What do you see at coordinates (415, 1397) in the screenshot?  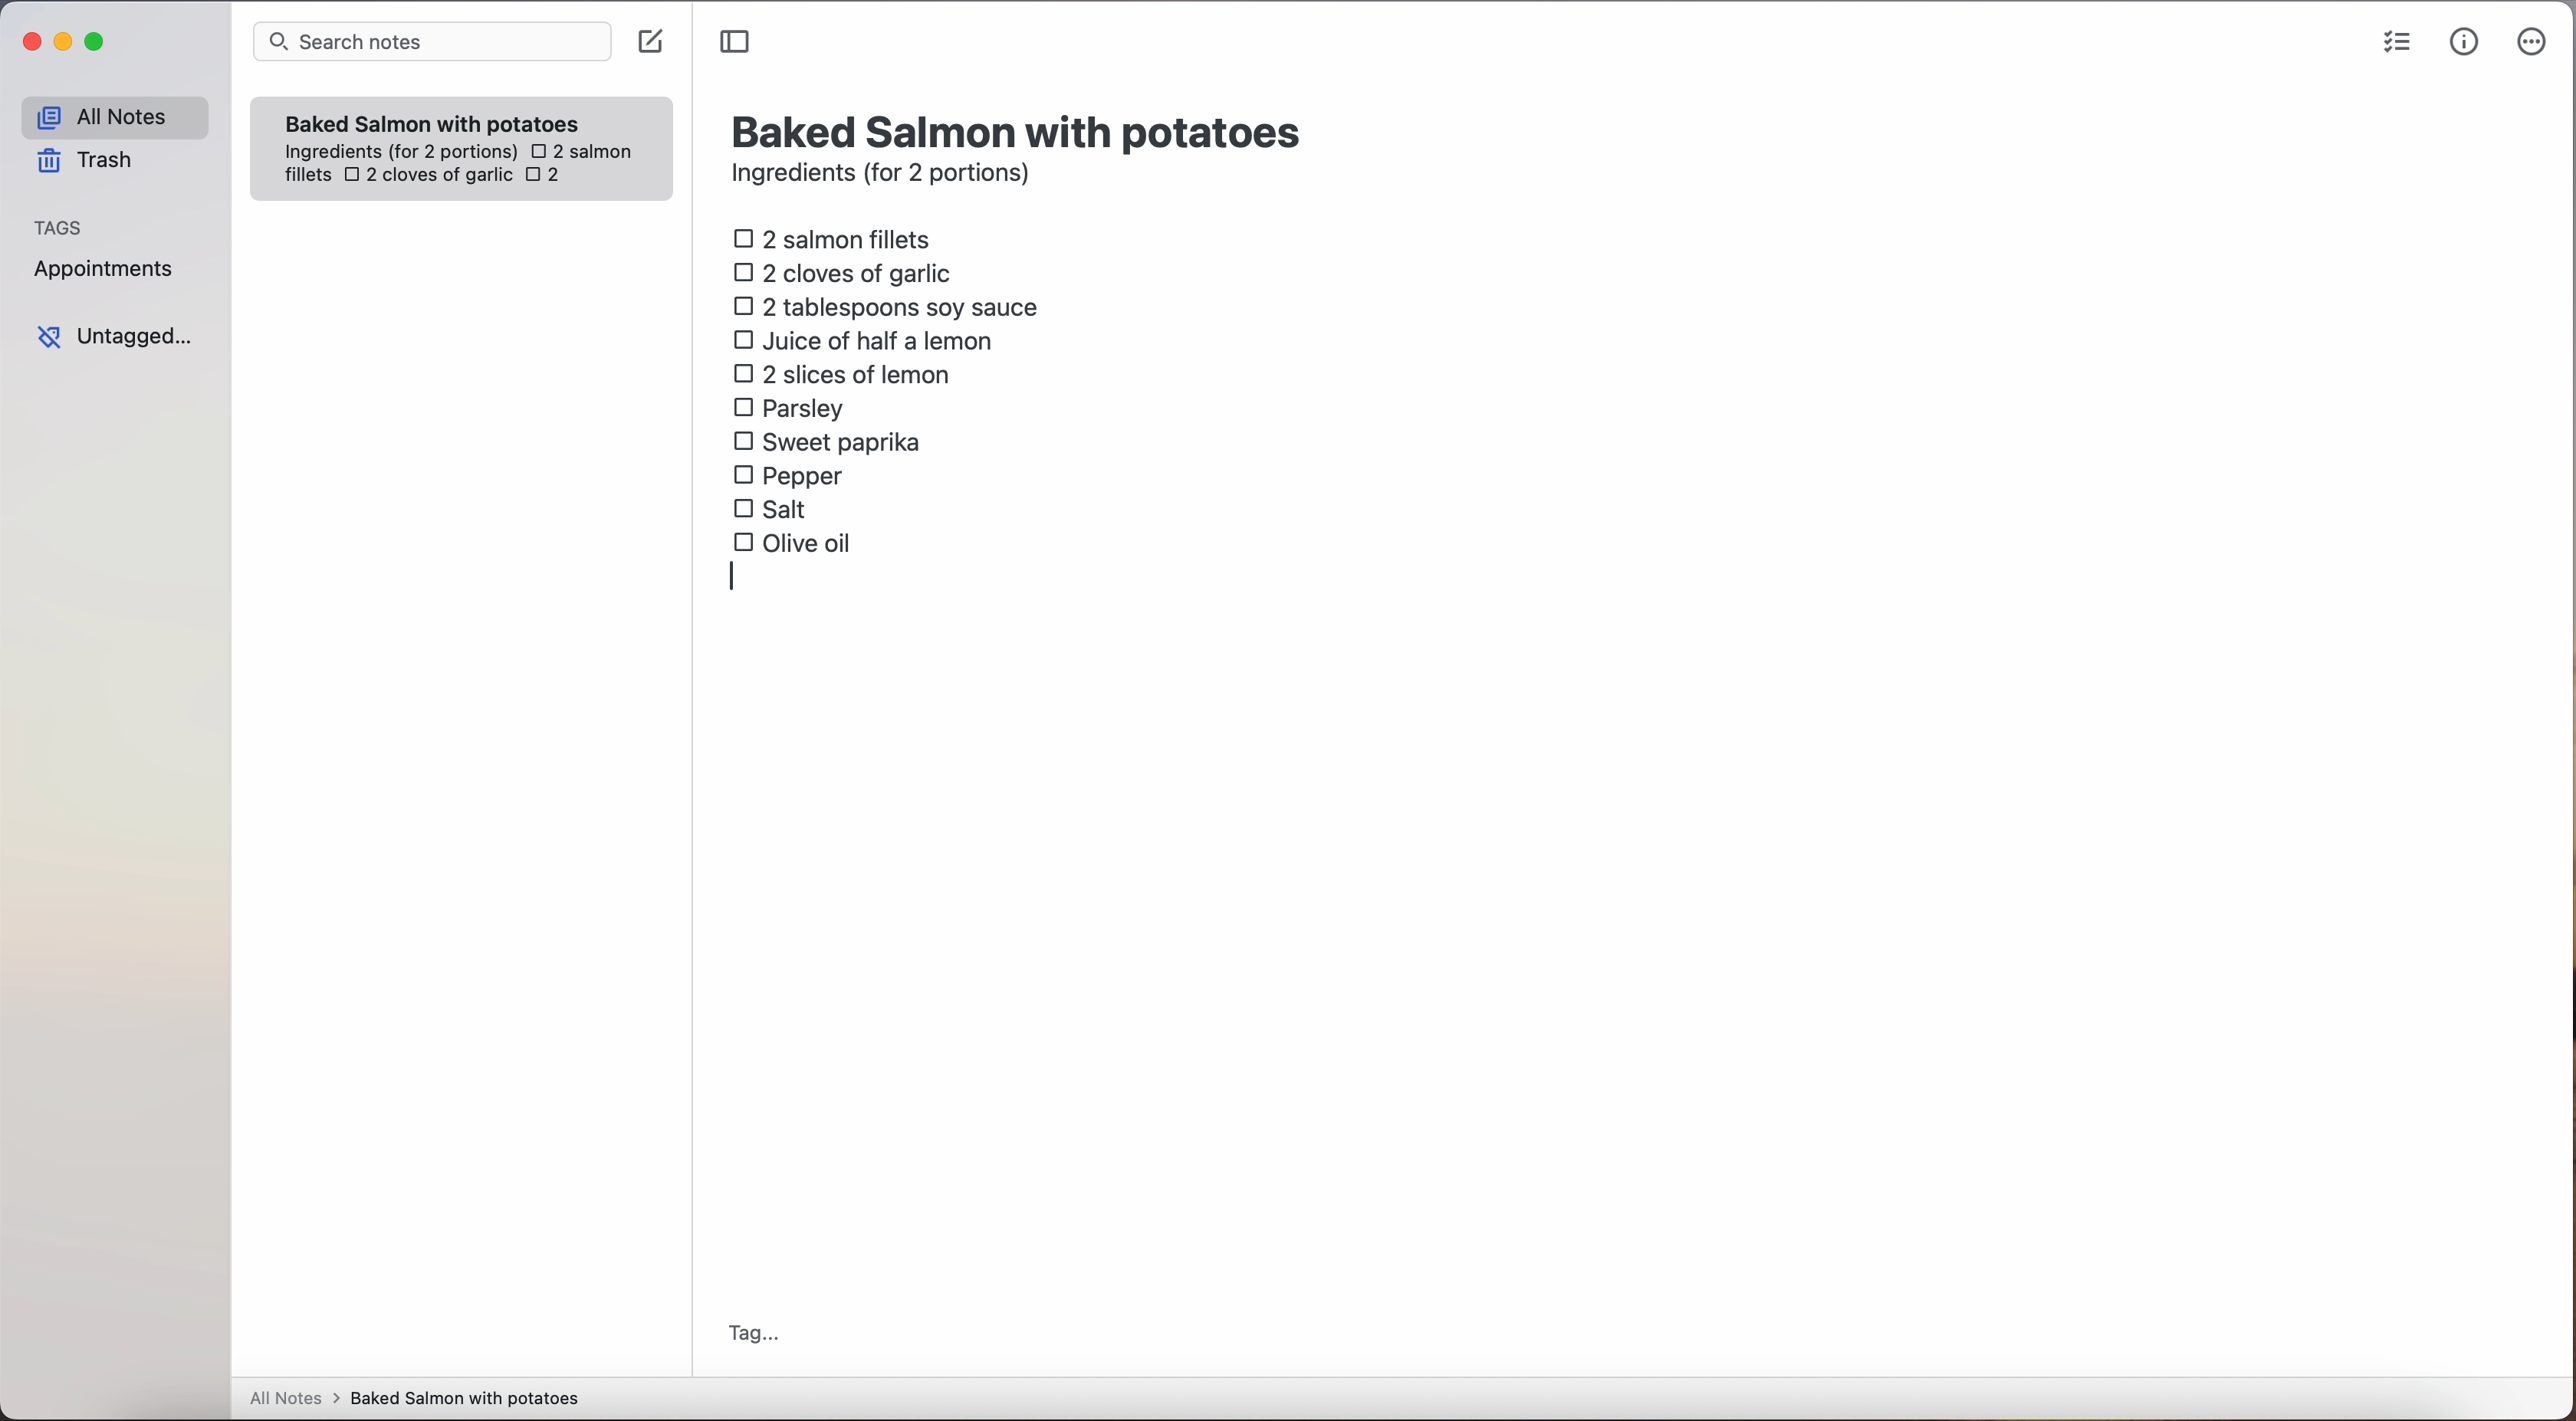 I see `all notes > baked Salmon with potatoes` at bounding box center [415, 1397].